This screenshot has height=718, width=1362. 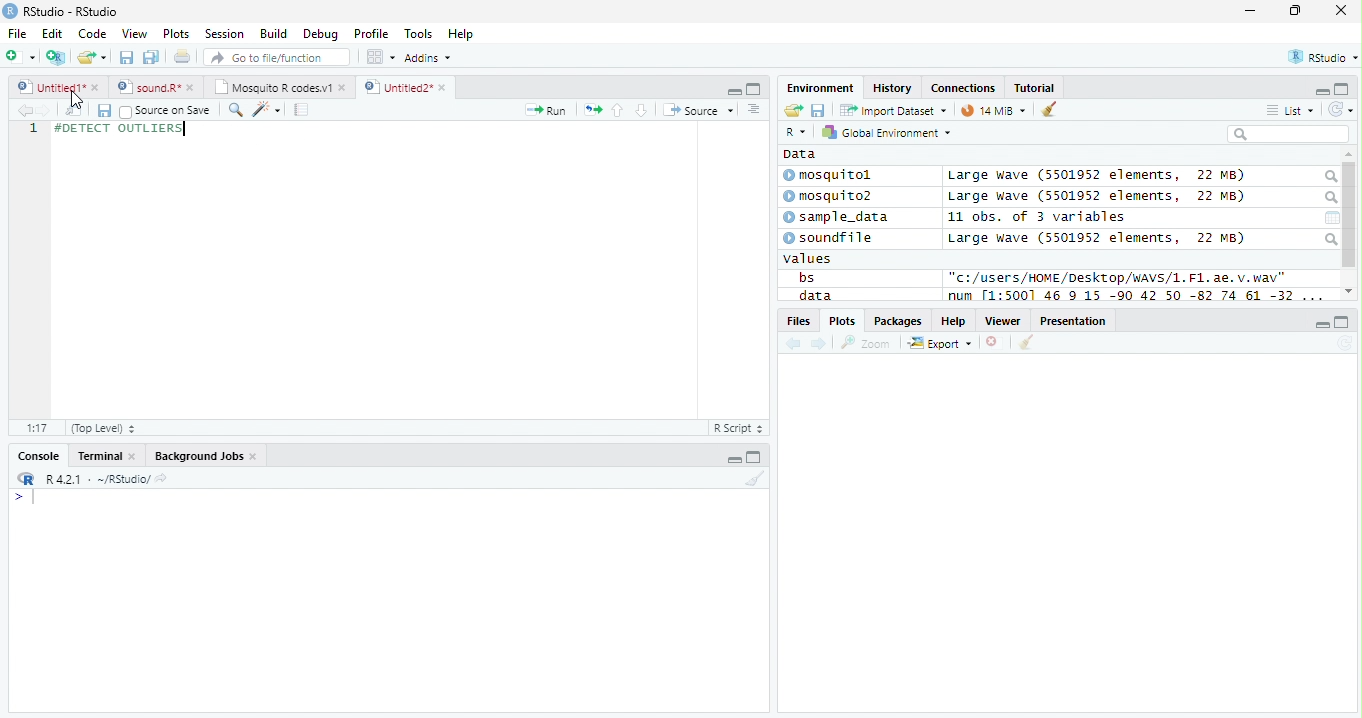 What do you see at coordinates (183, 58) in the screenshot?
I see `Print` at bounding box center [183, 58].